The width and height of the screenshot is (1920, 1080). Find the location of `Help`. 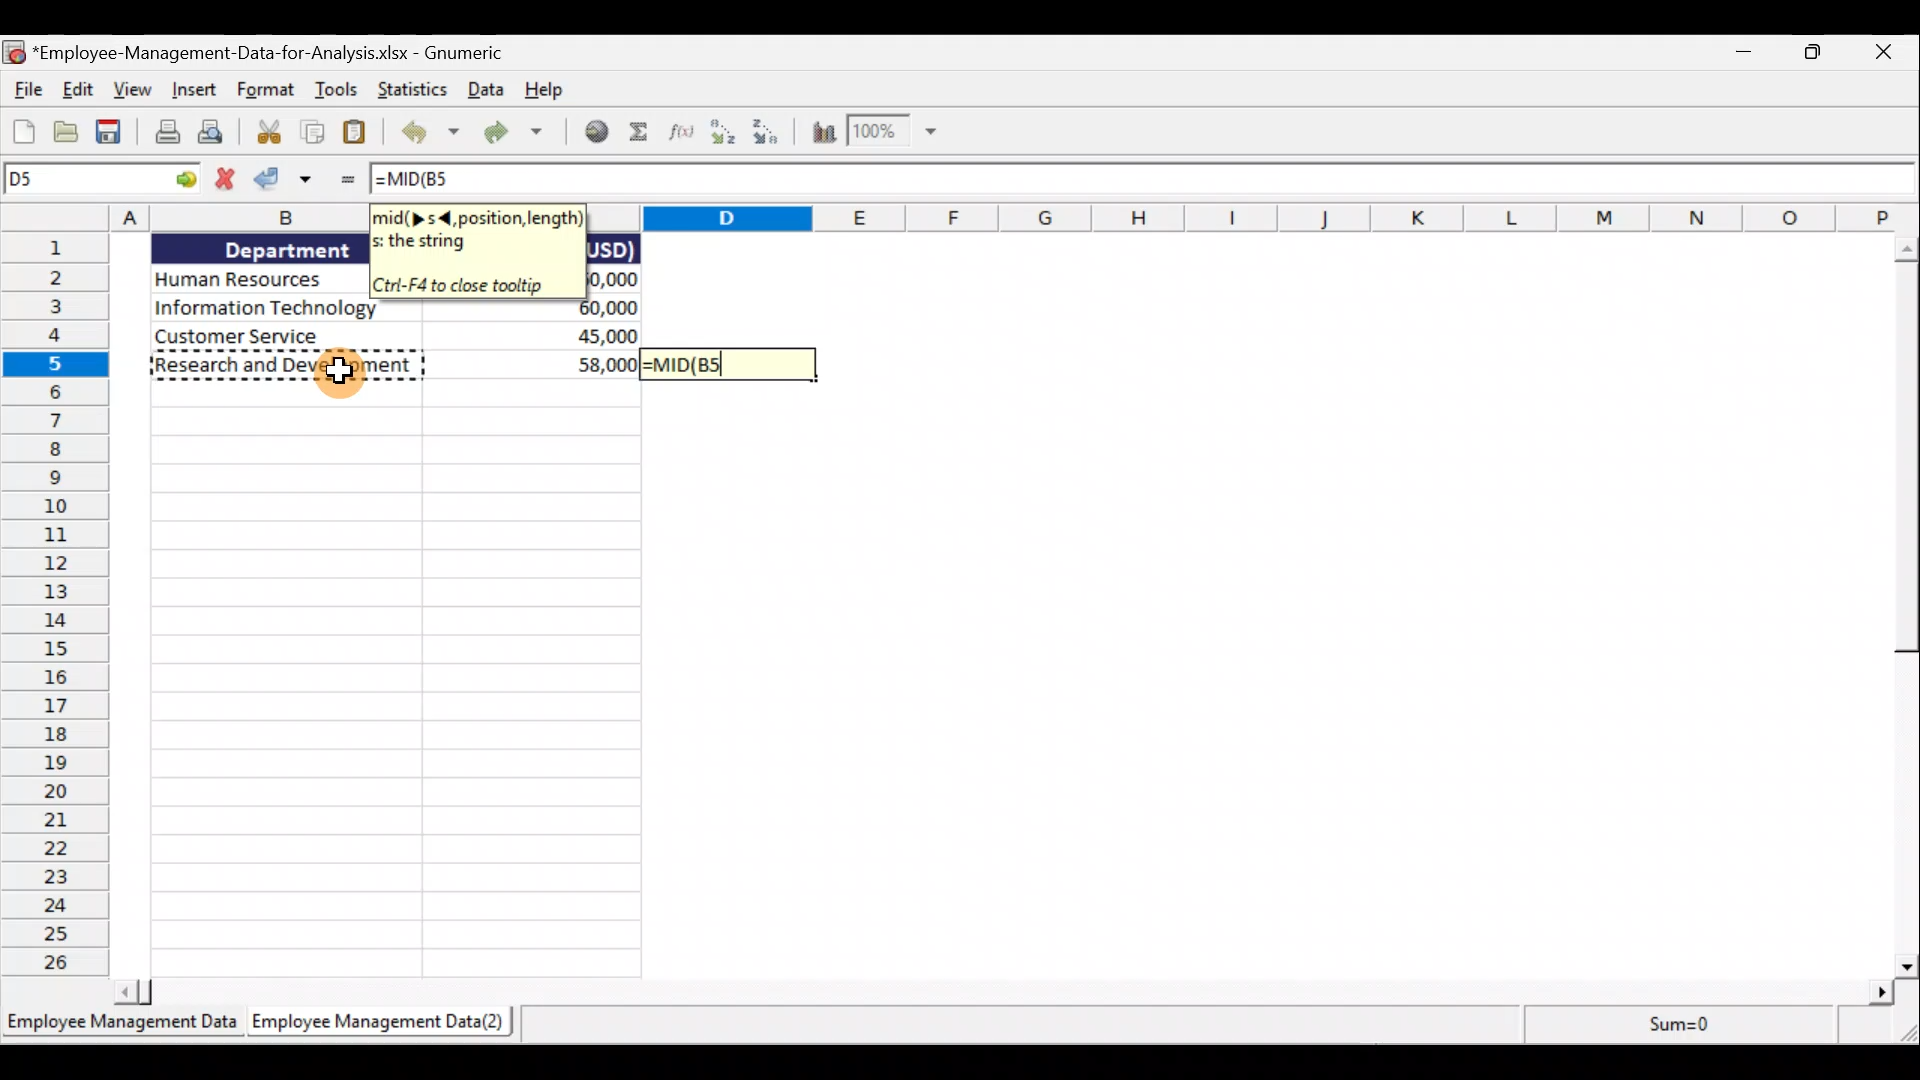

Help is located at coordinates (543, 91).